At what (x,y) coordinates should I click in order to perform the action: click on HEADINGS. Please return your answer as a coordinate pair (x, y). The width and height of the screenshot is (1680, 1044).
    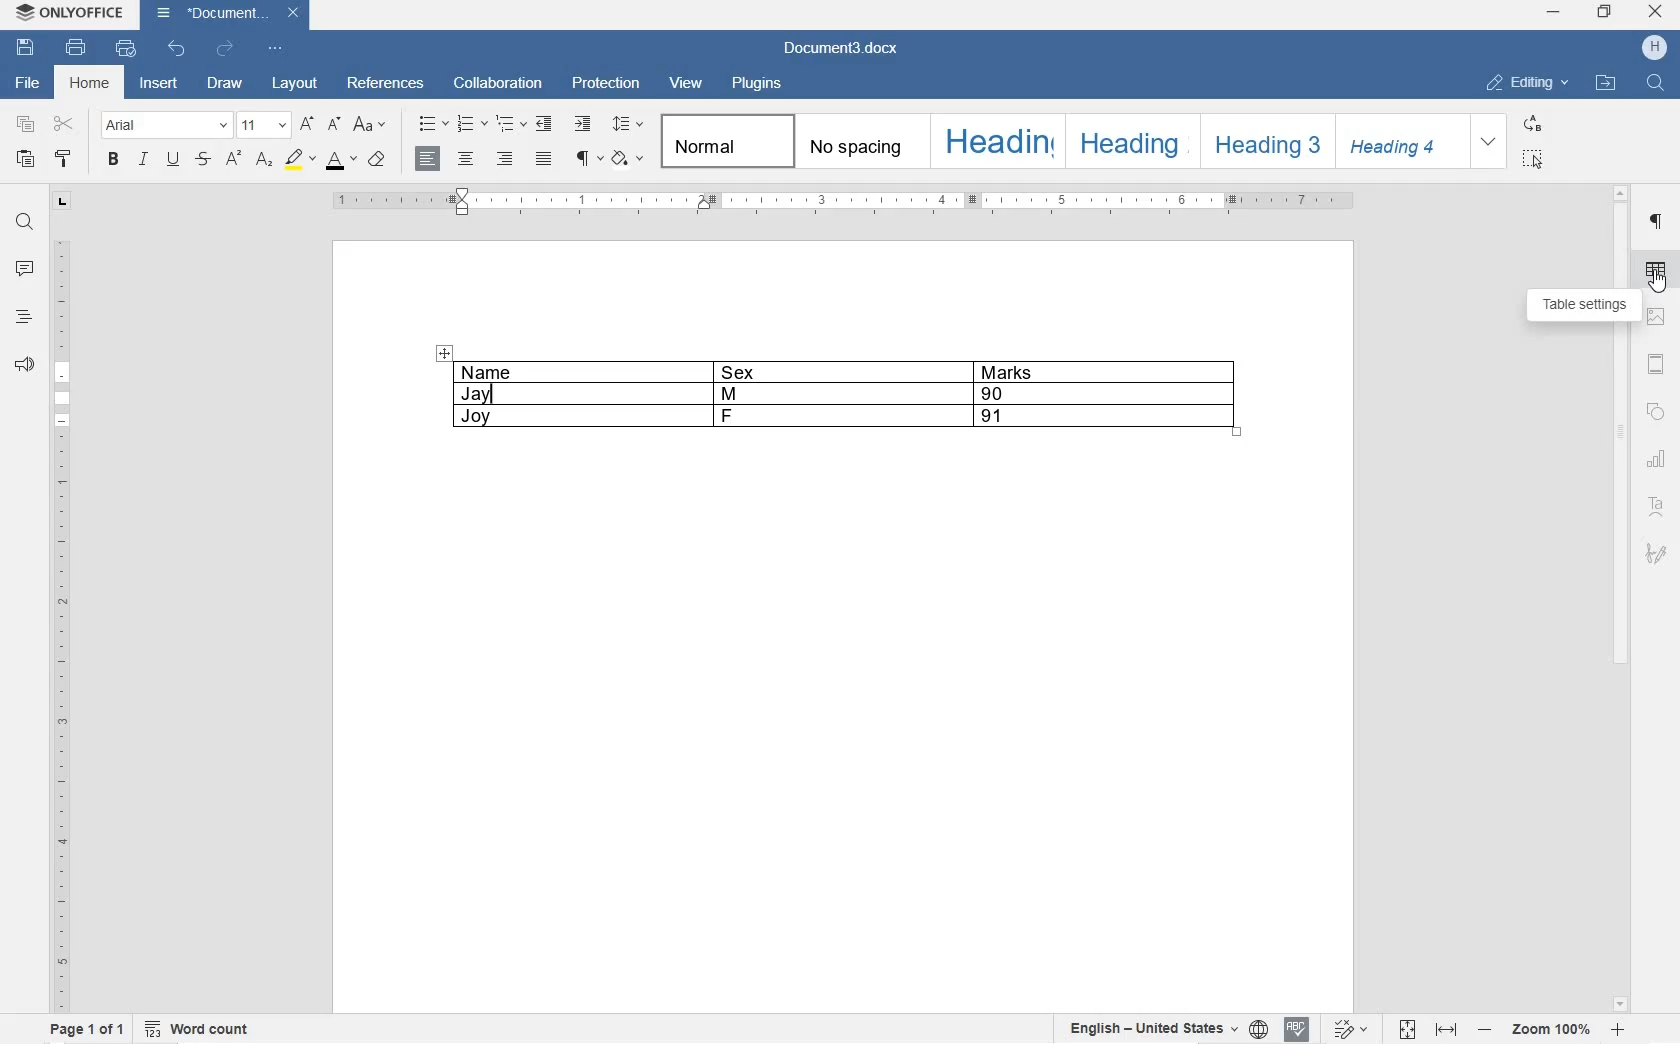
    Looking at the image, I should click on (22, 316).